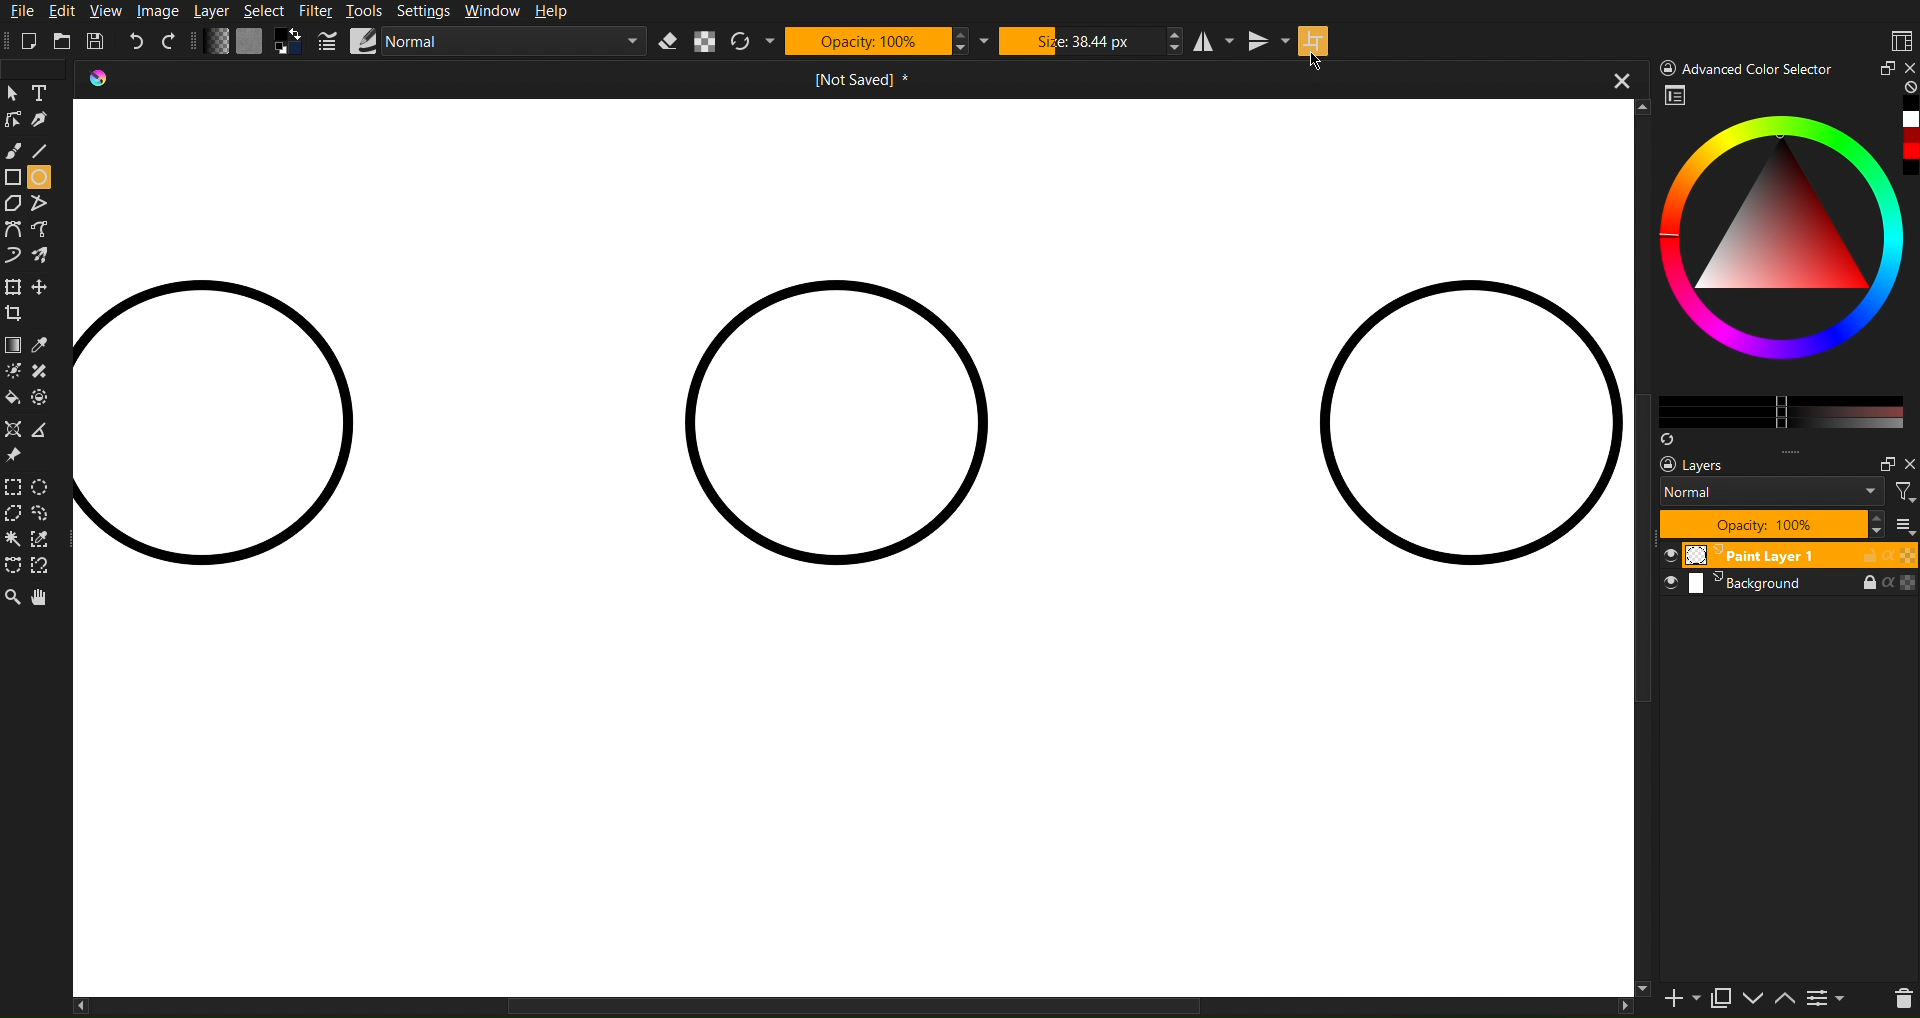  Describe the element at coordinates (17, 454) in the screenshot. I see `Pin` at that location.